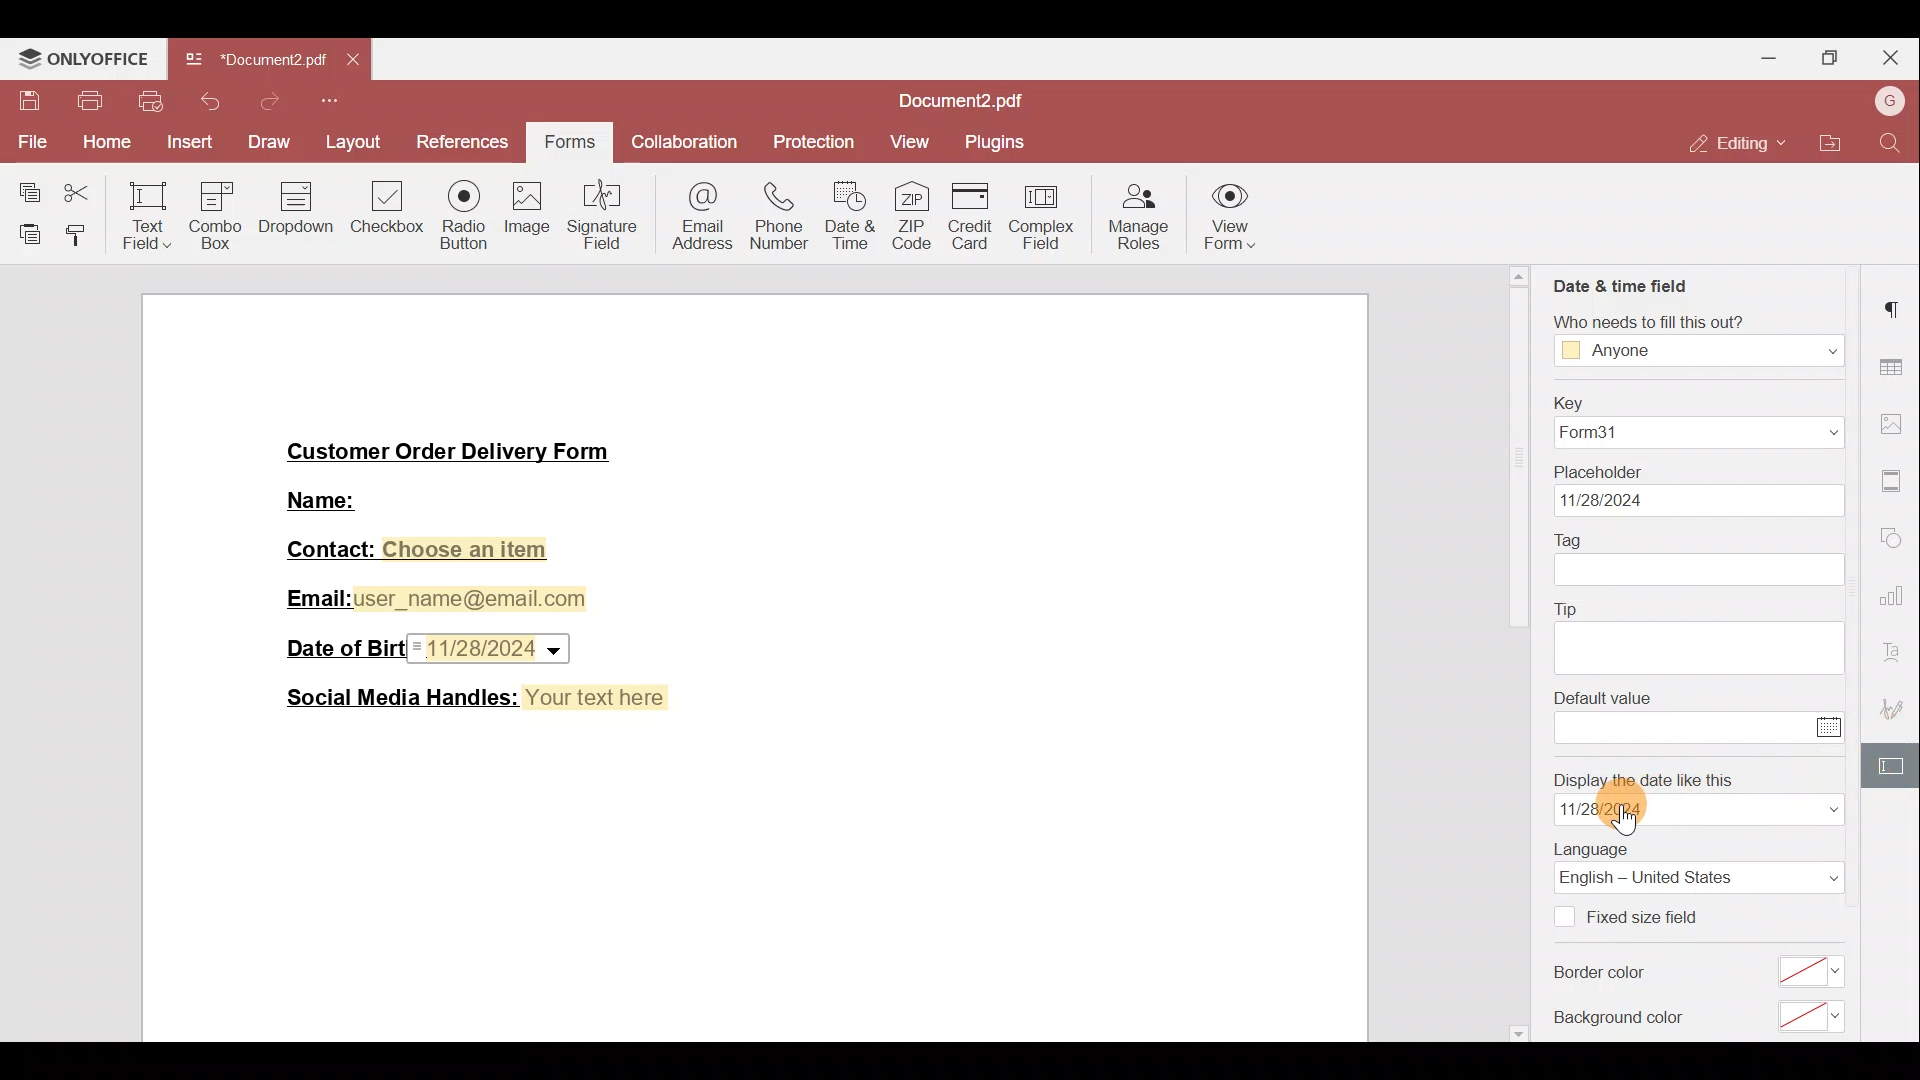 The width and height of the screenshot is (1920, 1080). What do you see at coordinates (1896, 368) in the screenshot?
I see `Table settings` at bounding box center [1896, 368].